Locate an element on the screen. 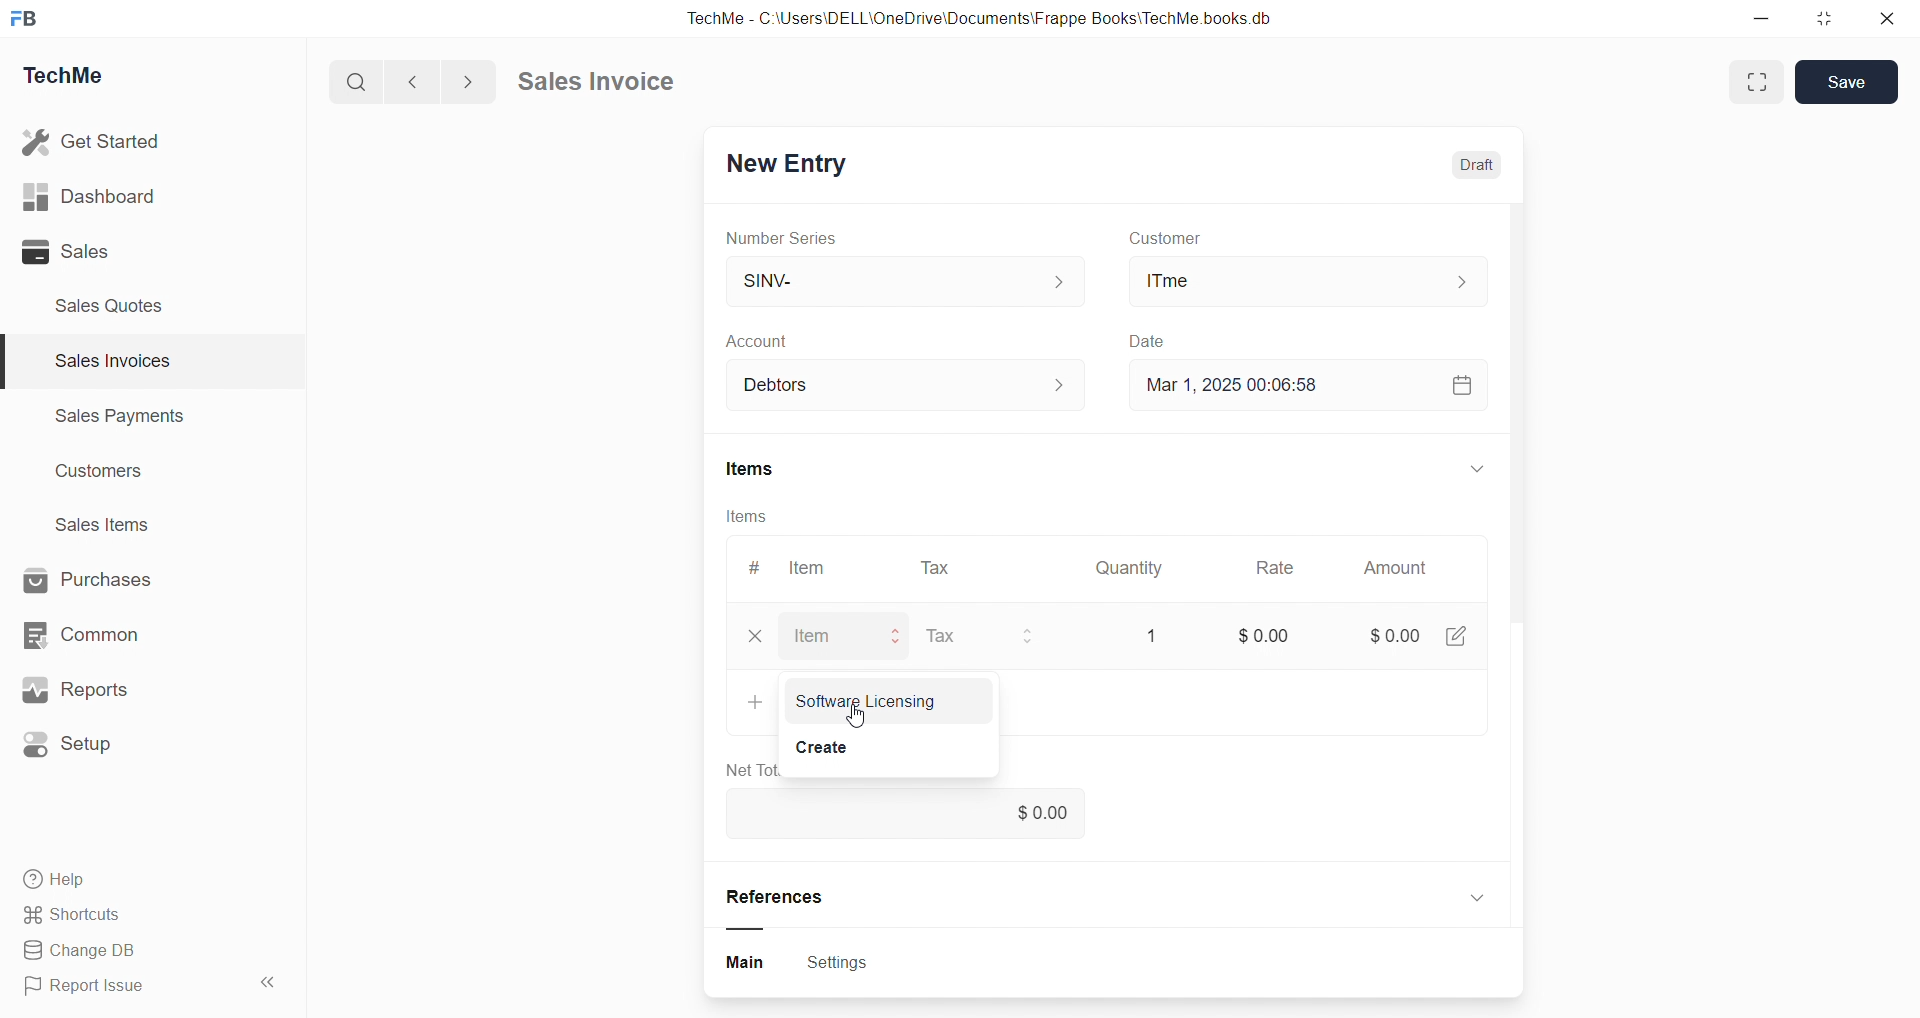 This screenshot has width=1920, height=1018.  Report Issue is located at coordinates (93, 989).